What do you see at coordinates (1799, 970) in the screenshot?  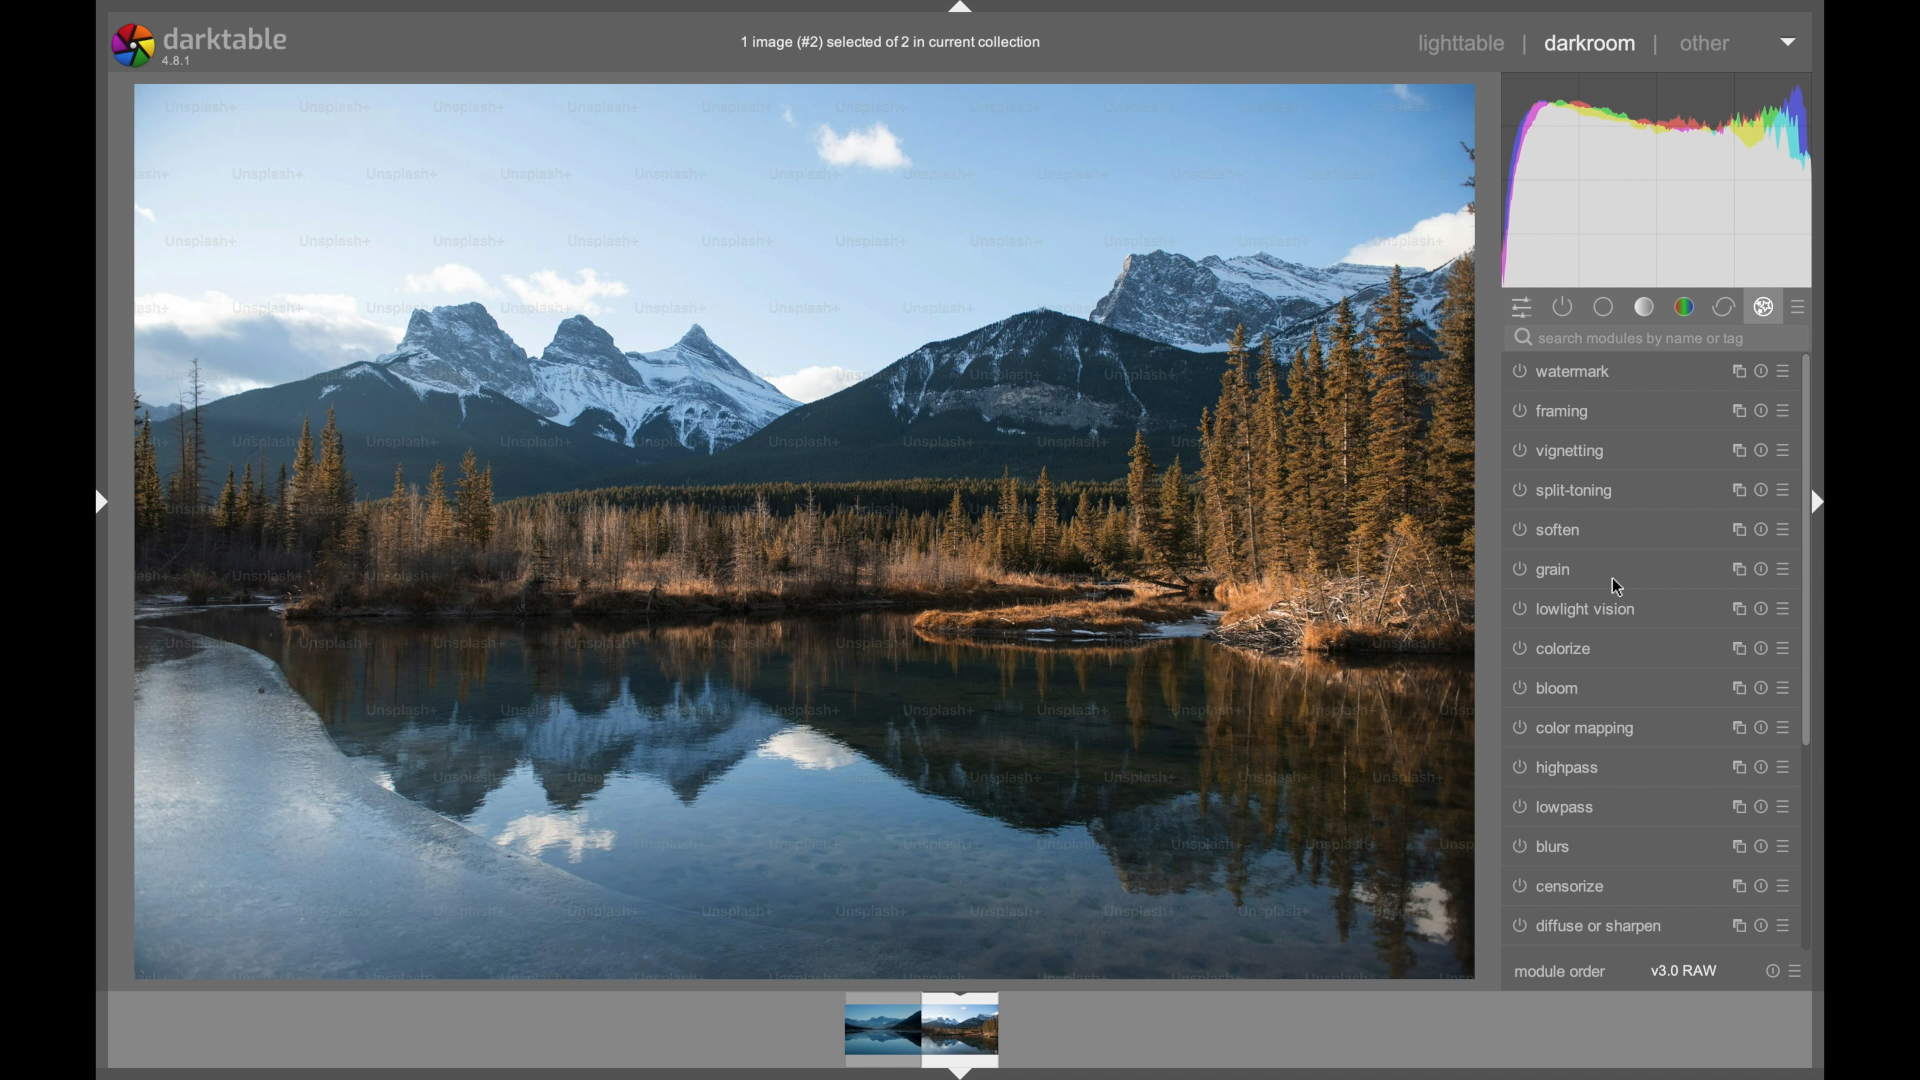 I see `presets` at bounding box center [1799, 970].